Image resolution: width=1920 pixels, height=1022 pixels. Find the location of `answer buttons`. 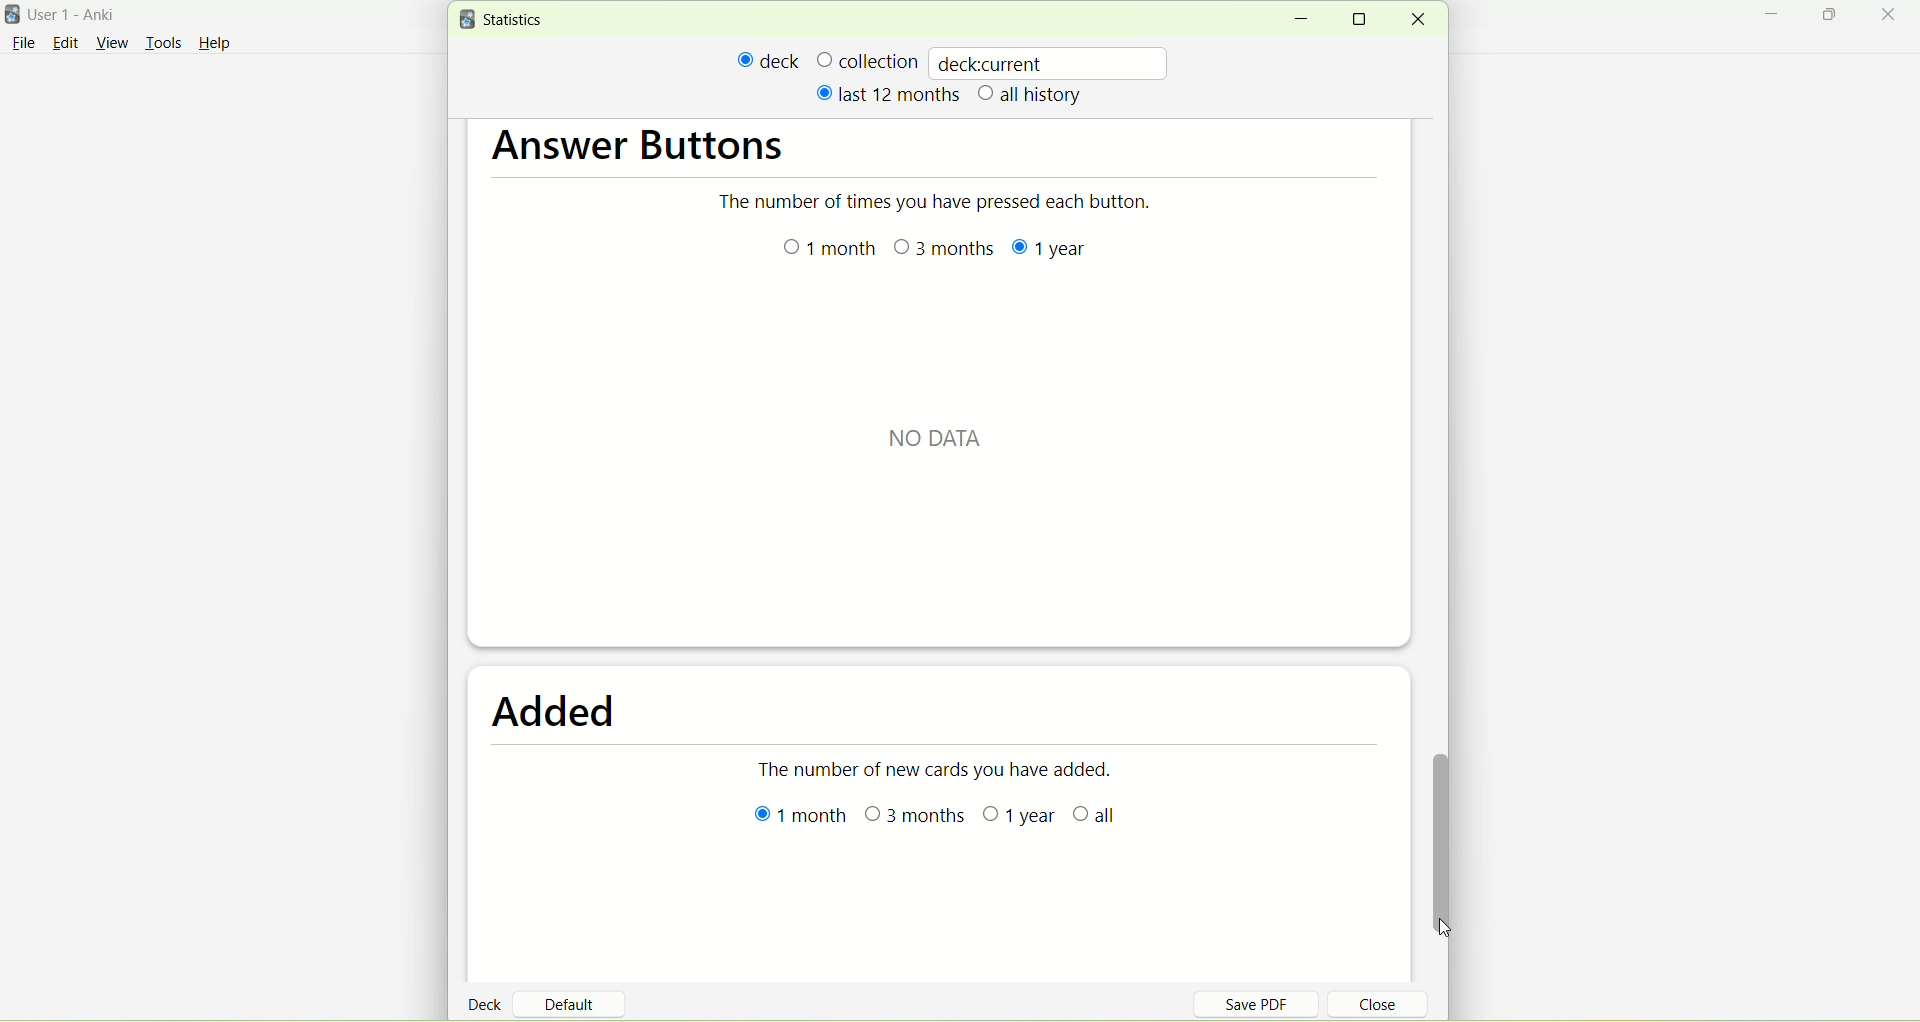

answer buttons is located at coordinates (645, 151).